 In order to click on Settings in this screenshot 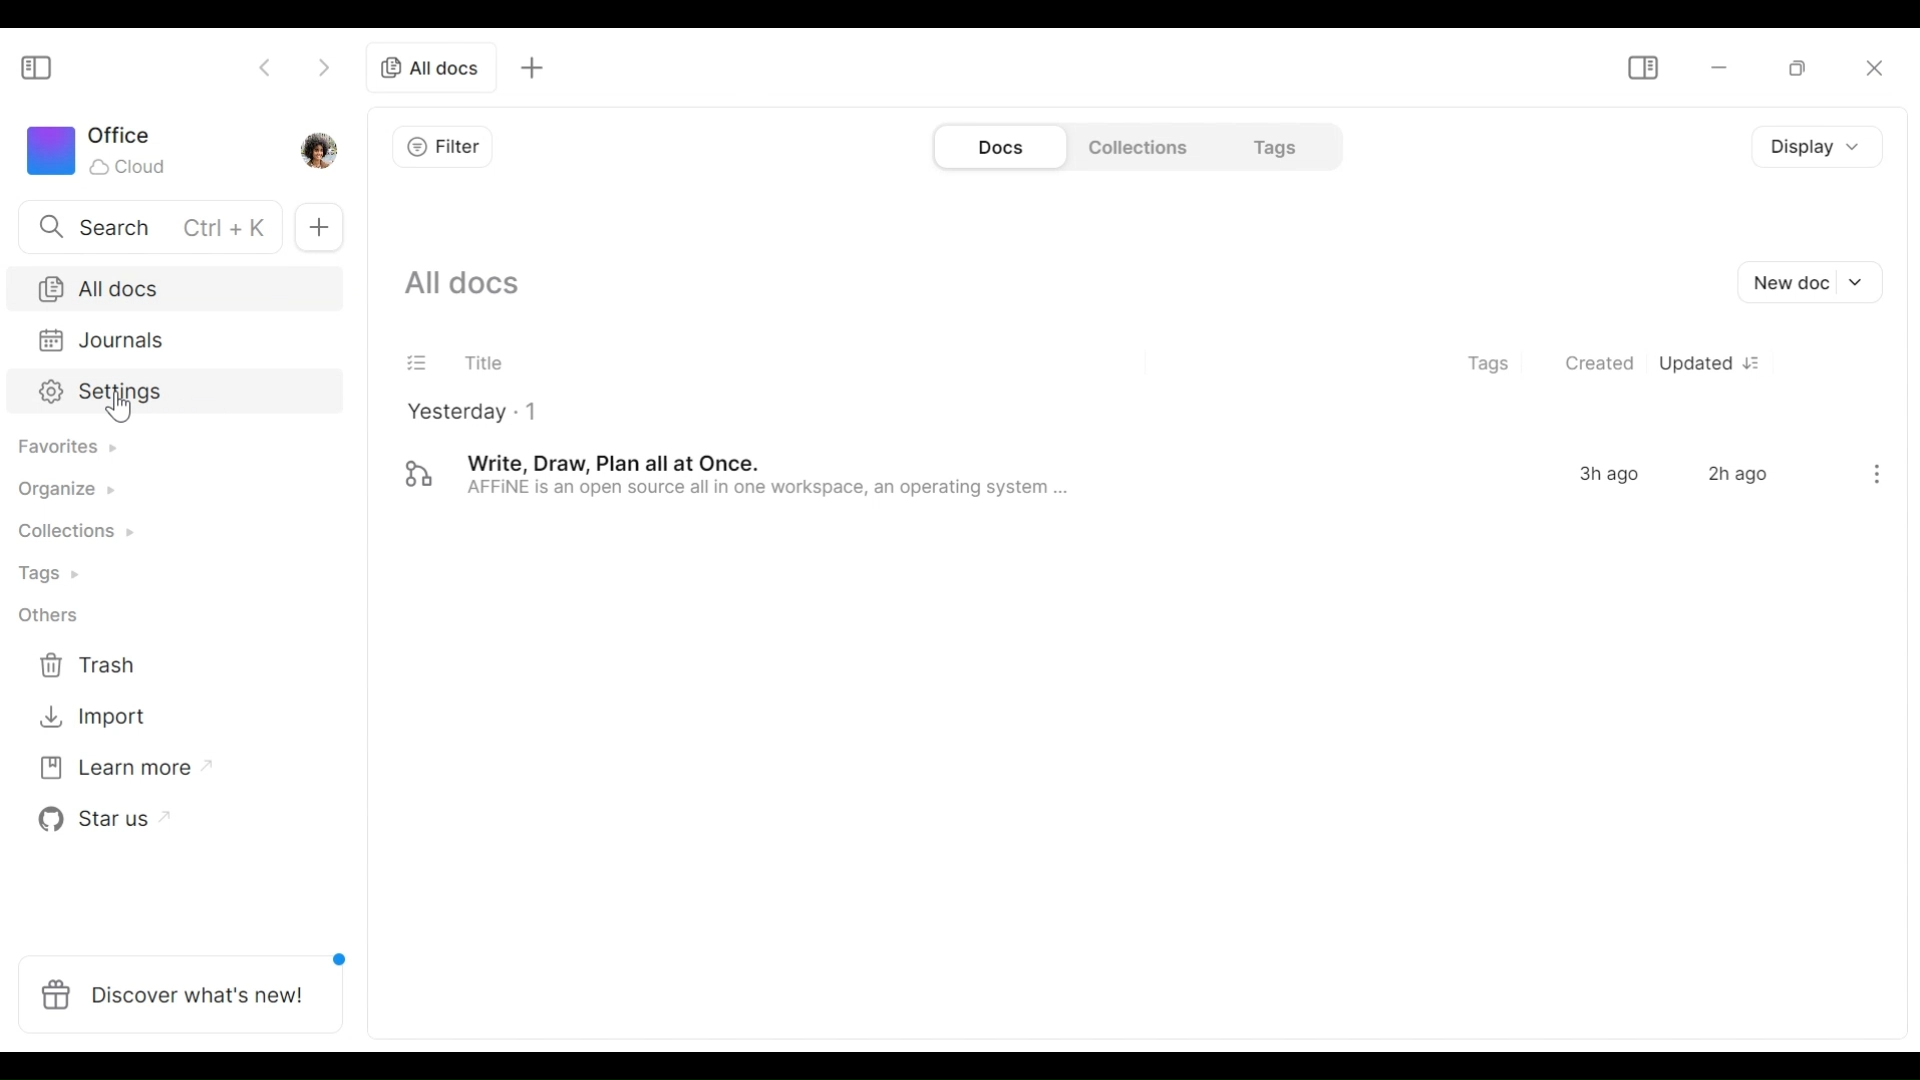, I will do `click(166, 392)`.